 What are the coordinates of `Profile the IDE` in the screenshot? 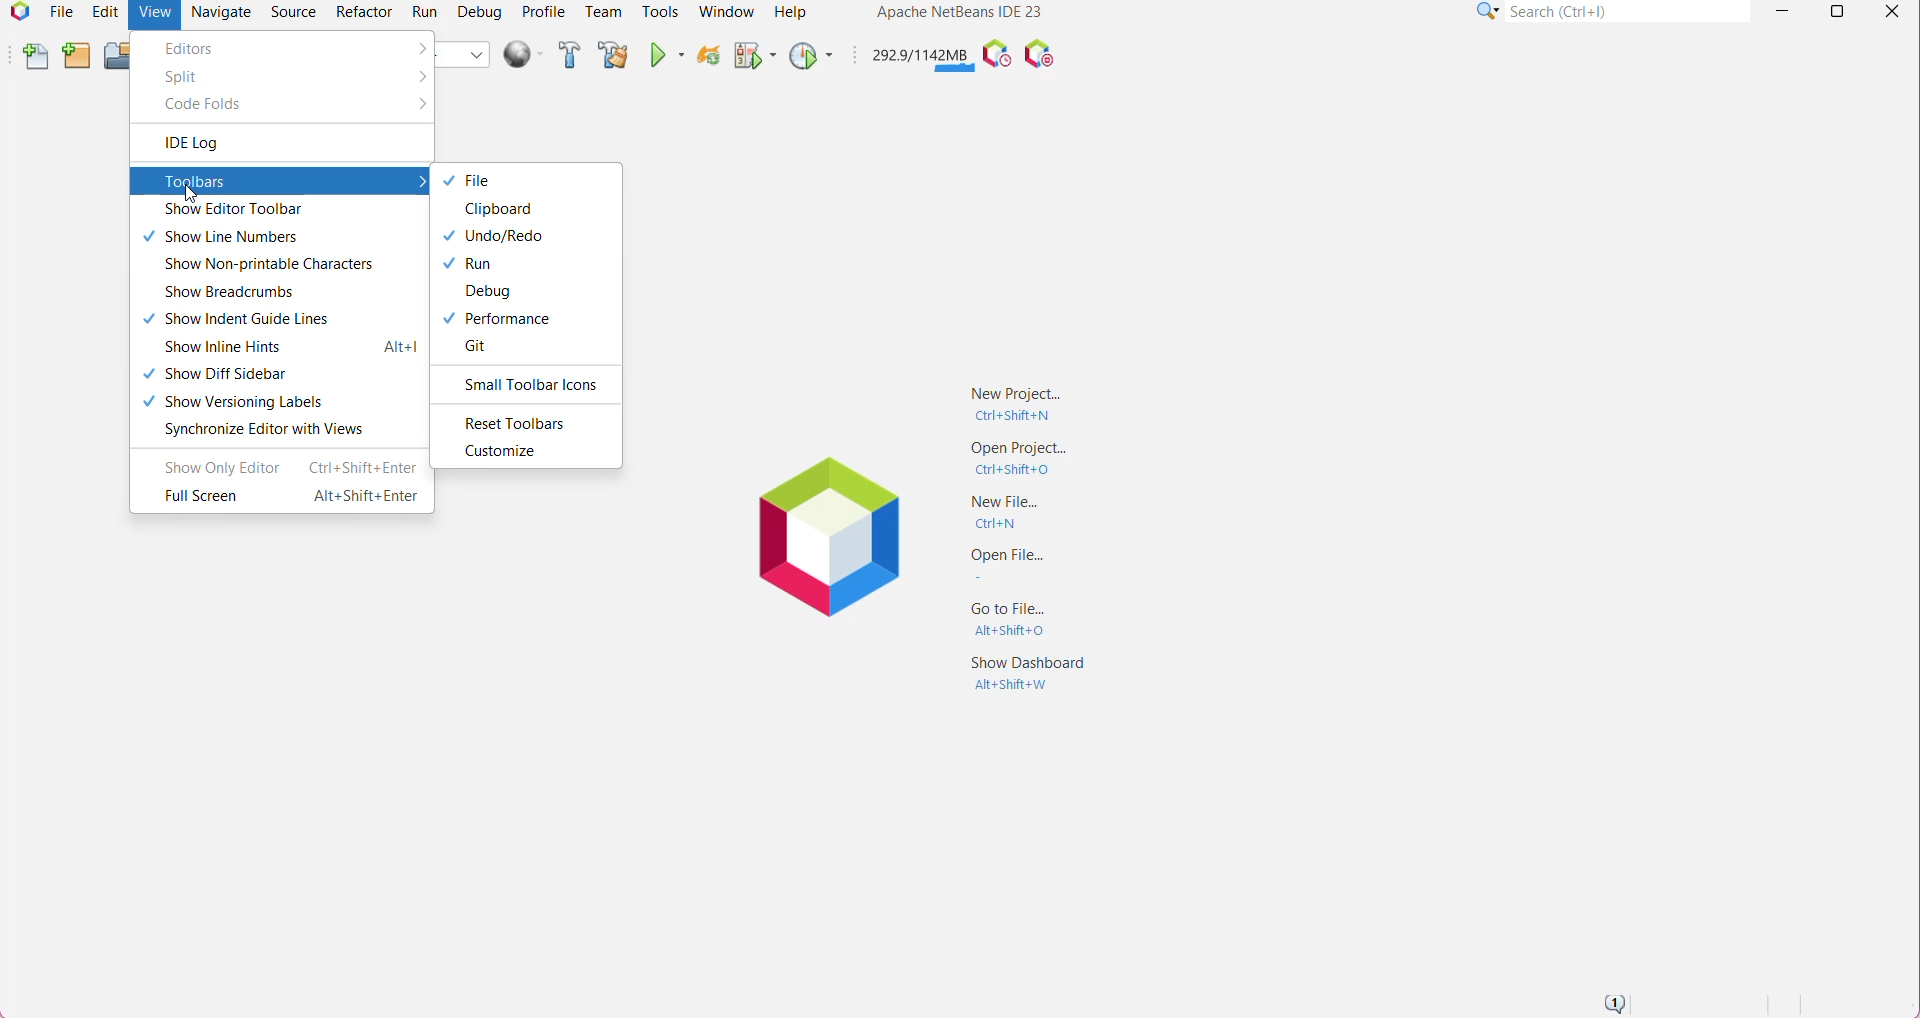 It's located at (995, 54).